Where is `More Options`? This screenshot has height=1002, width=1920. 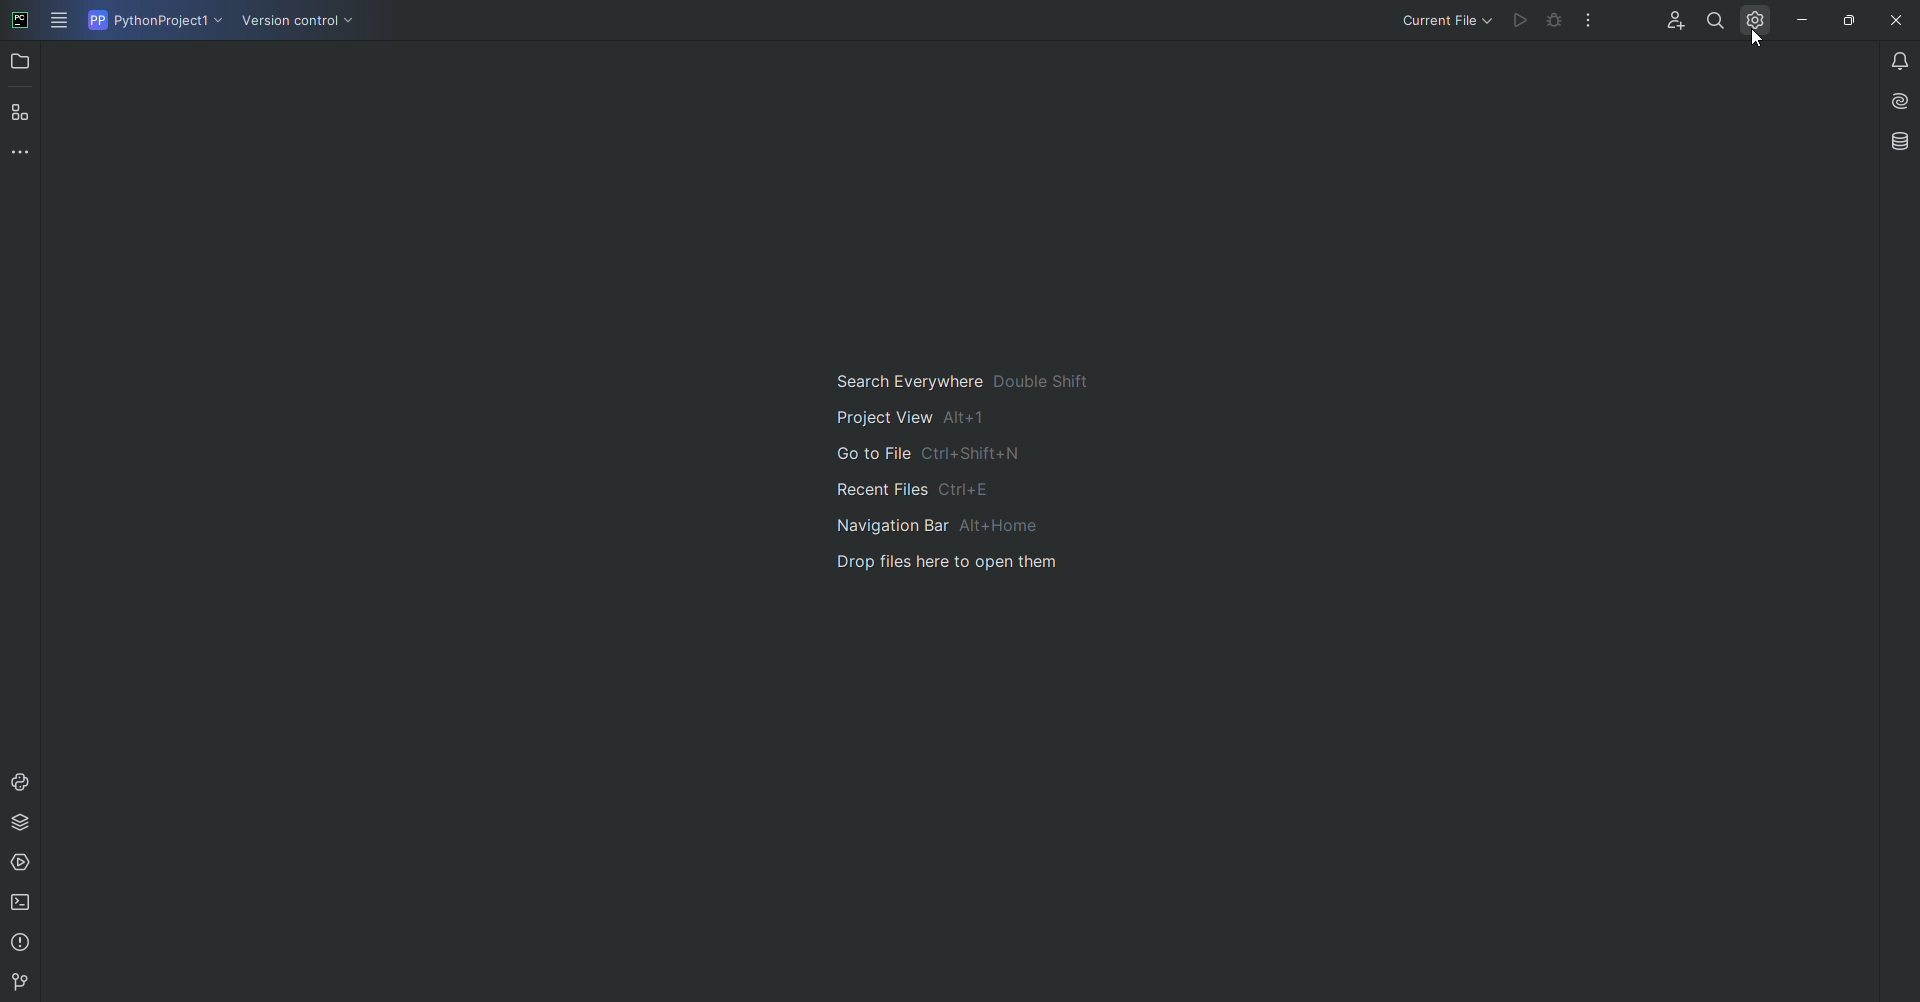 More Options is located at coordinates (1593, 25).